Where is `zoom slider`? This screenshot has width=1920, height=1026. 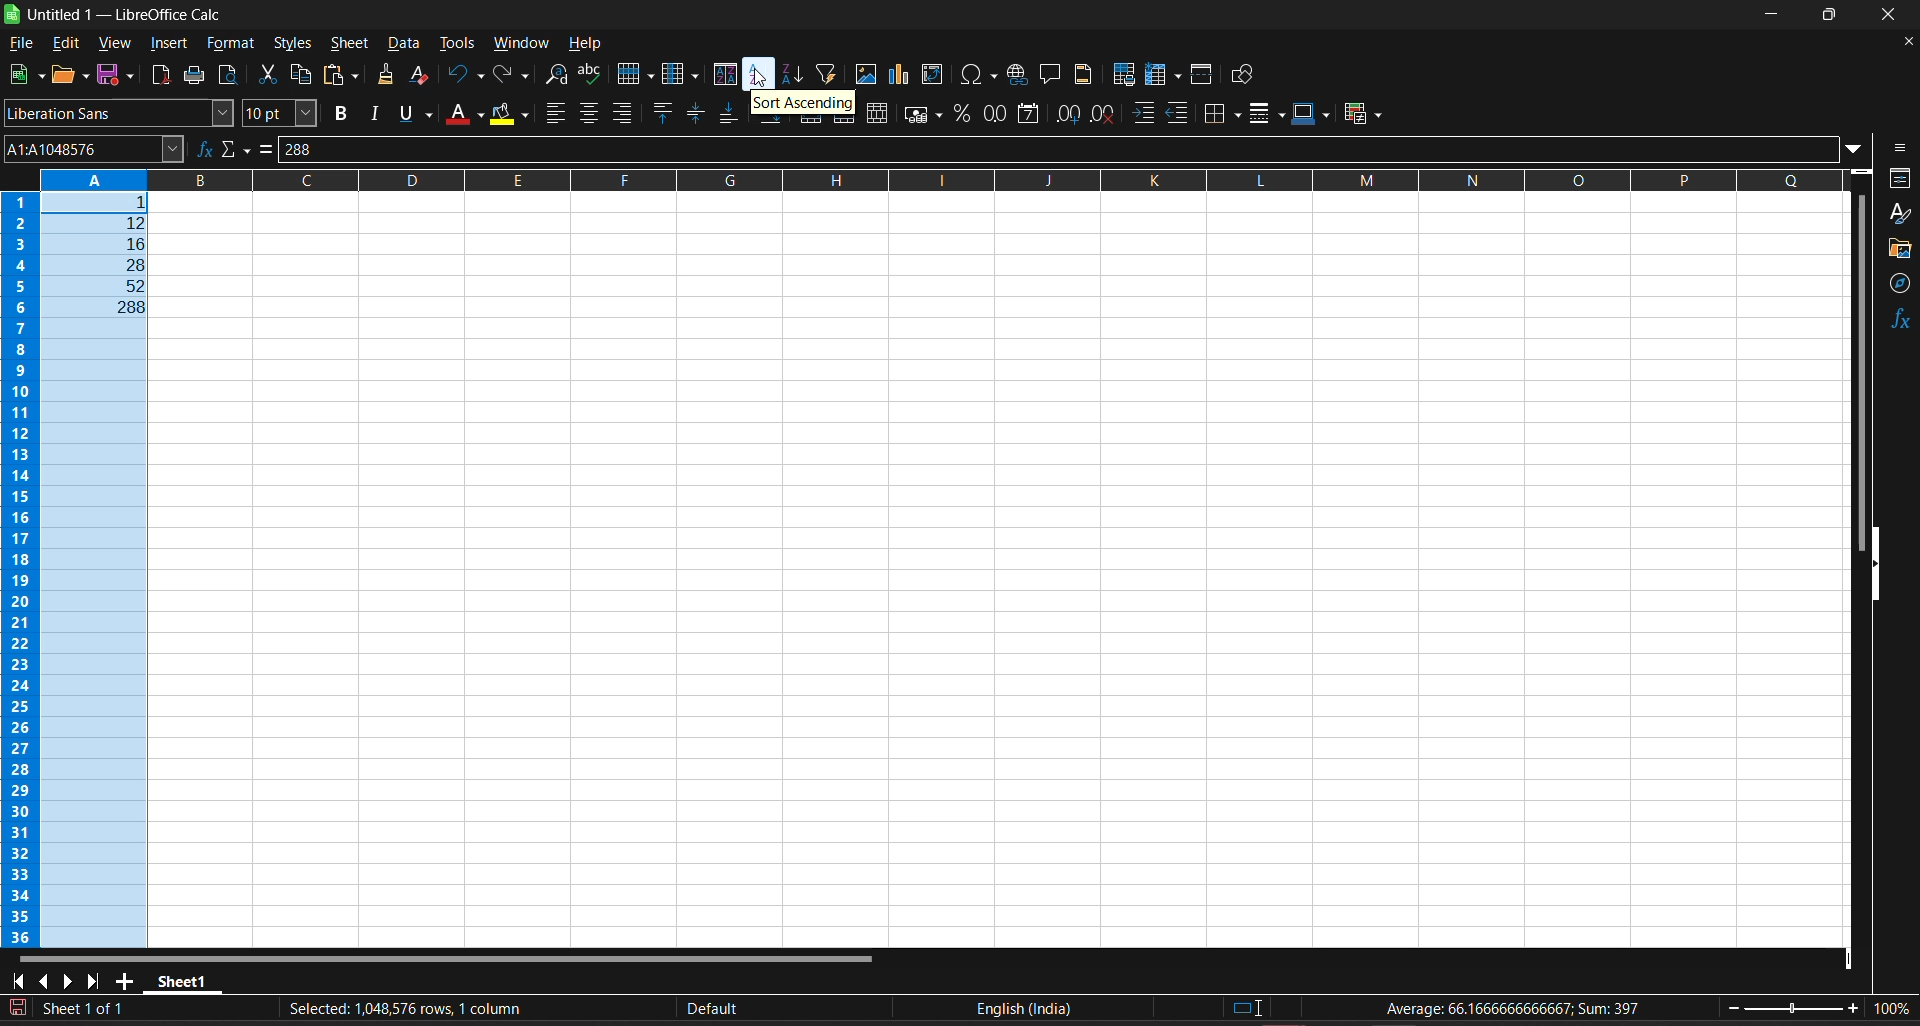
zoom slider is located at coordinates (1793, 1012).